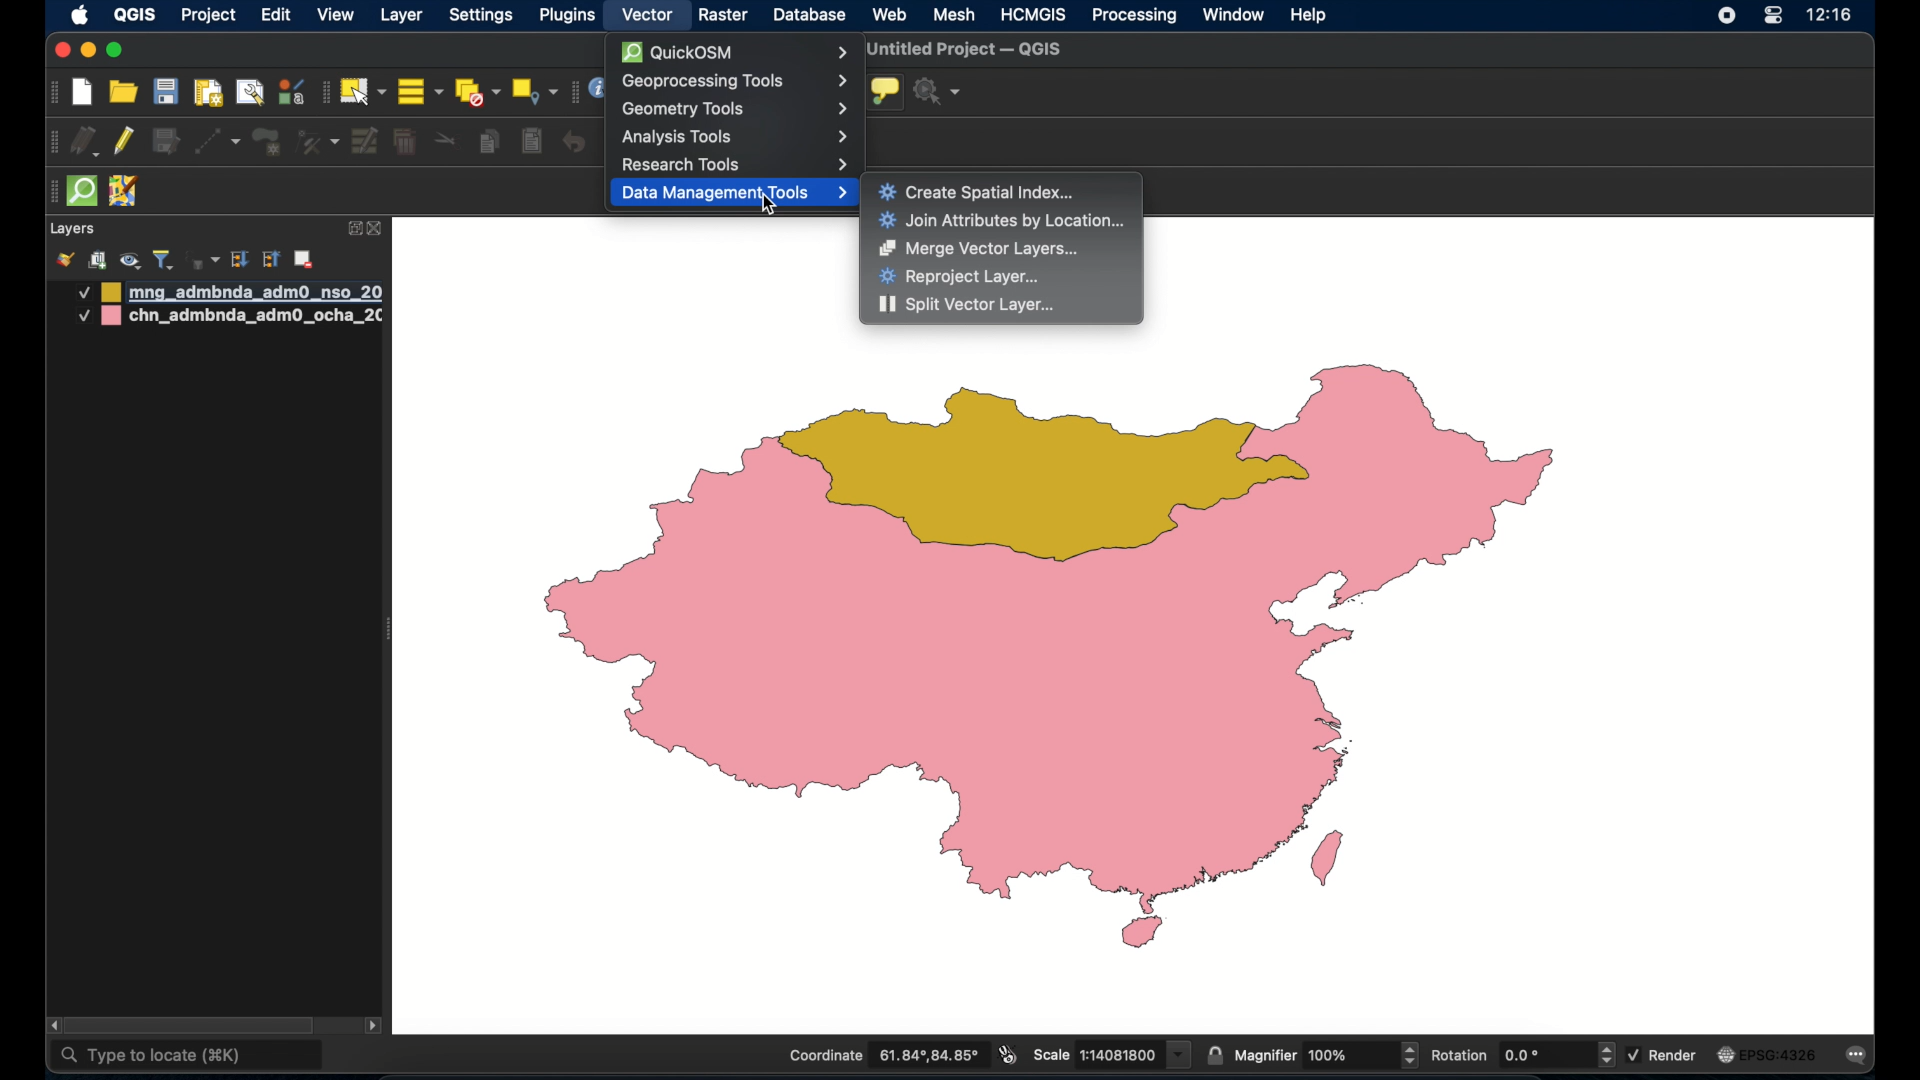 Image resolution: width=1920 pixels, height=1080 pixels. I want to click on ventor data of Mongolia and china, so click(1074, 657).